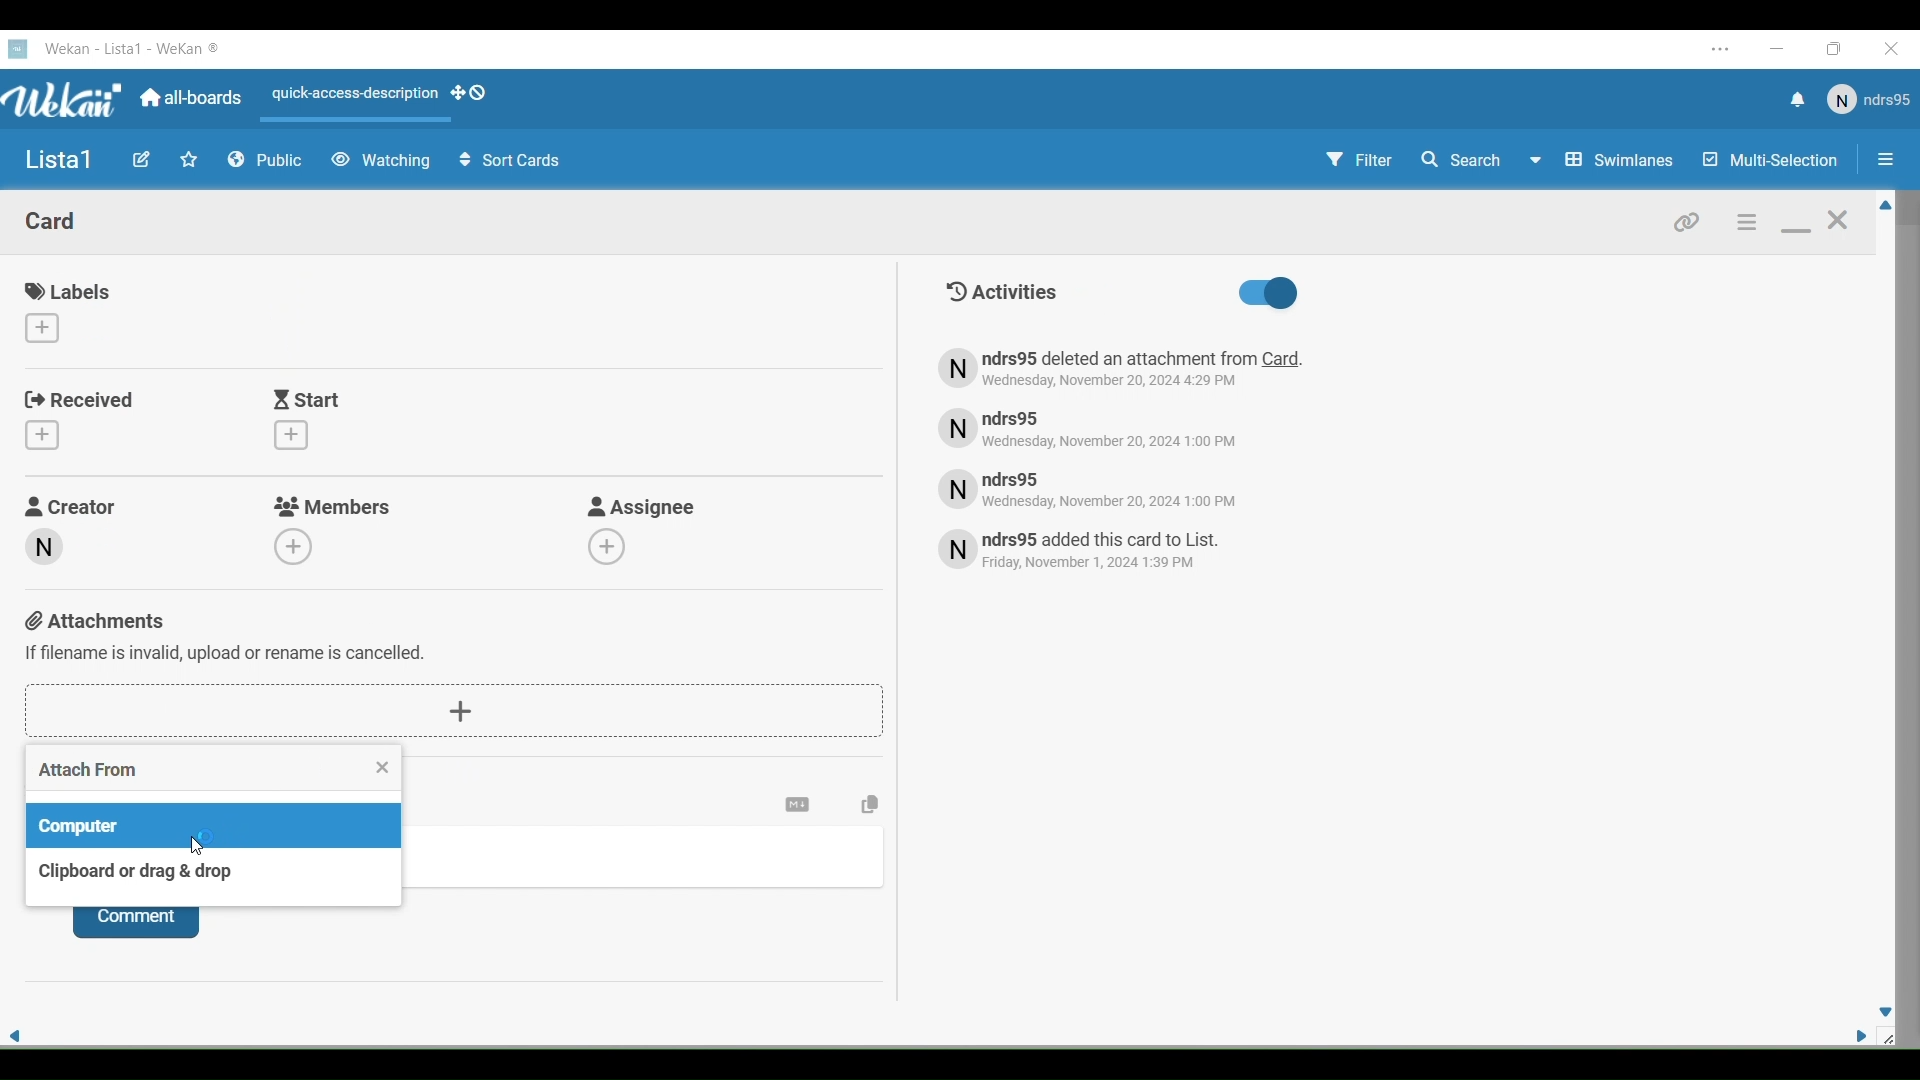 Image resolution: width=1920 pixels, height=1080 pixels. Describe the element at coordinates (386, 99) in the screenshot. I see `Actions` at that location.